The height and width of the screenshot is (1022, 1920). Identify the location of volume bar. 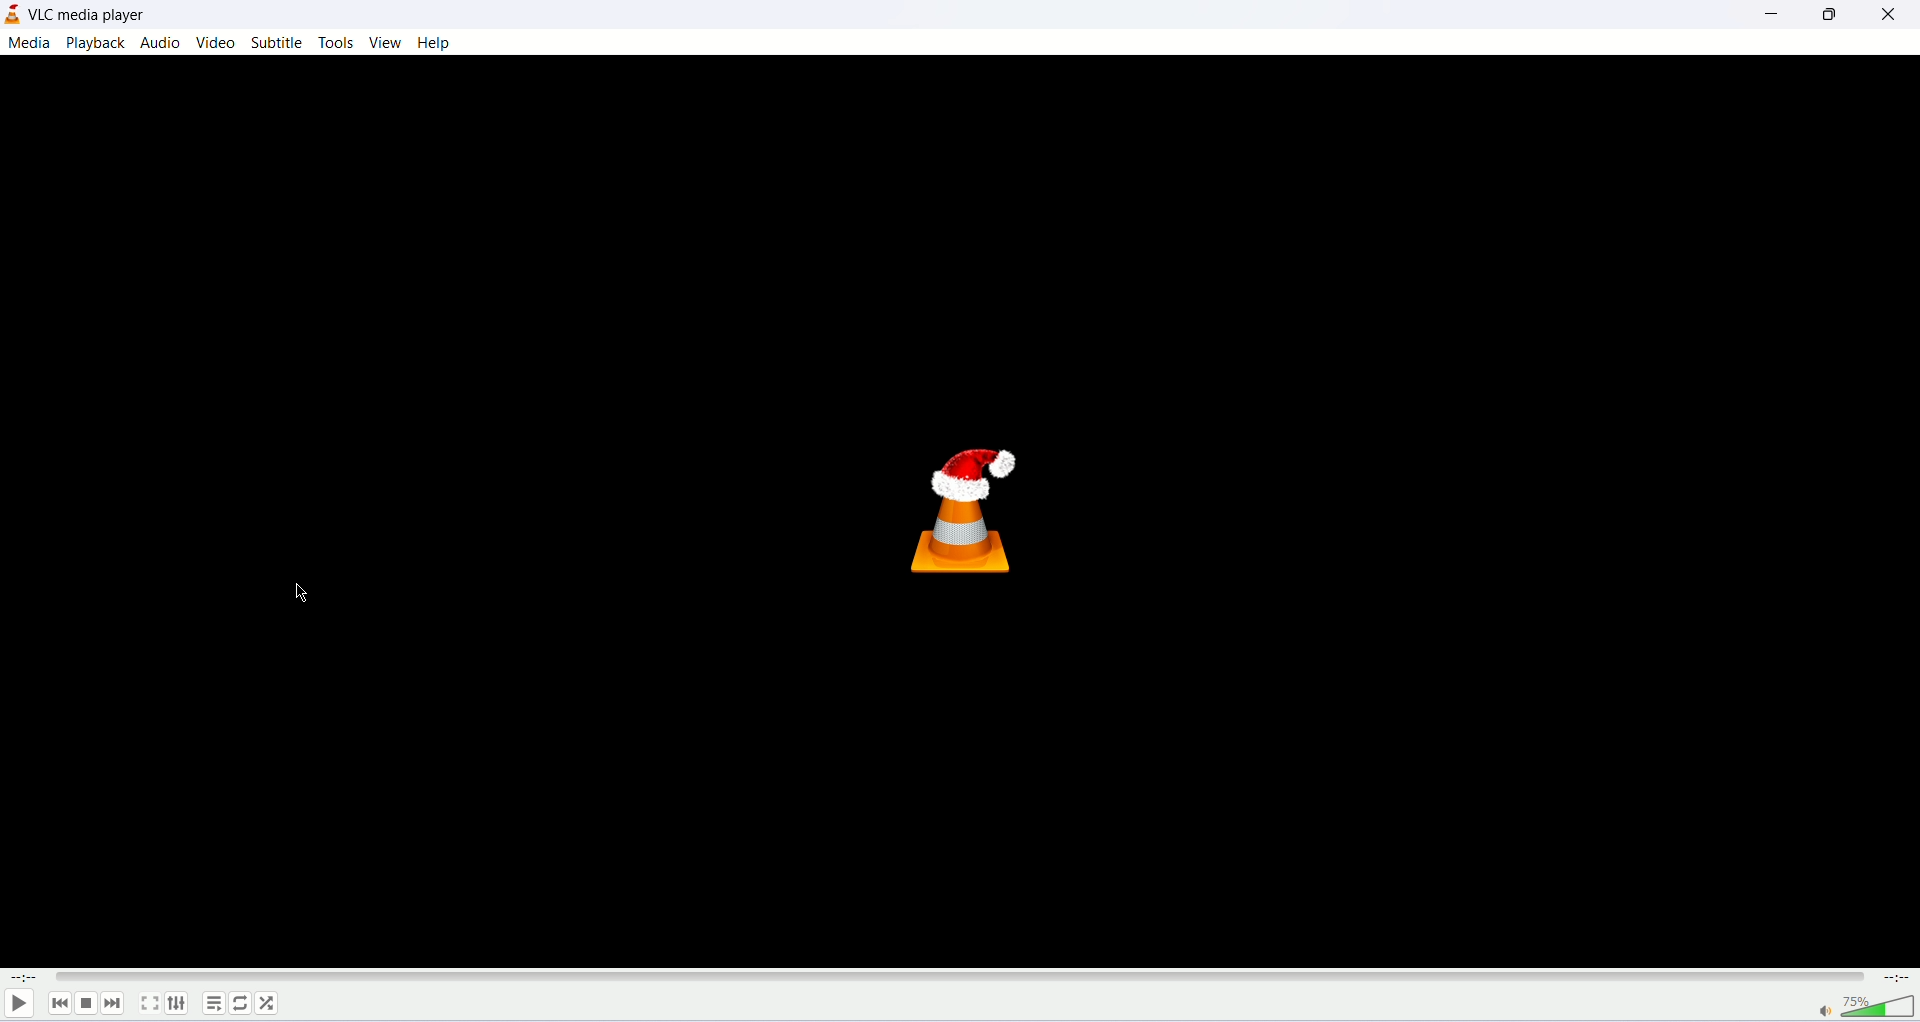
(1883, 1007).